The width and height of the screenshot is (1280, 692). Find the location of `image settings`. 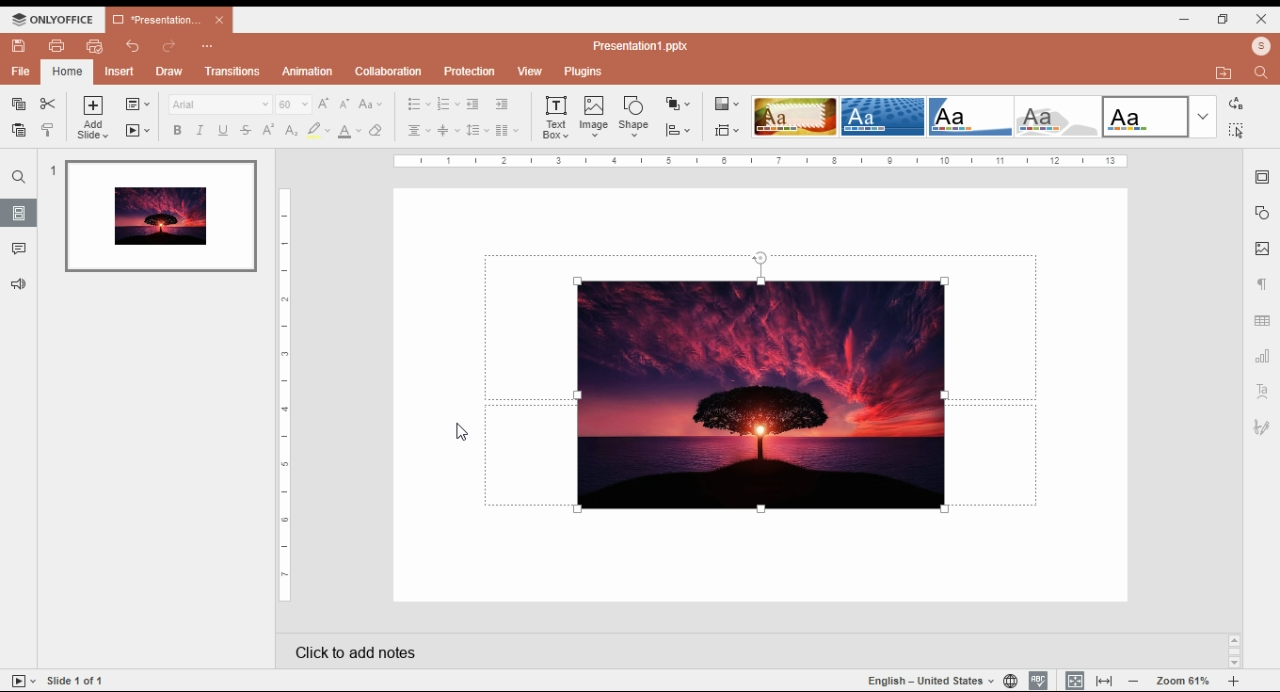

image settings is located at coordinates (1262, 249).